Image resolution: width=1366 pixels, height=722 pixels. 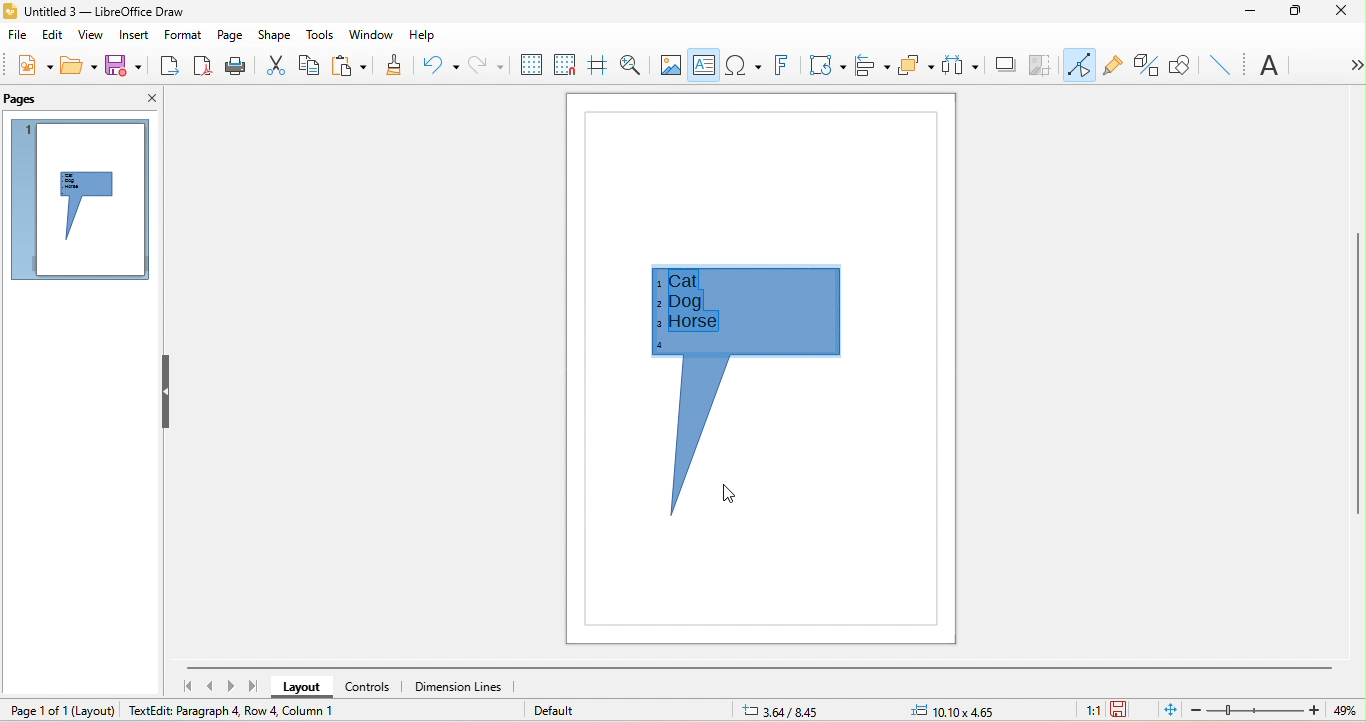 I want to click on new, so click(x=28, y=65).